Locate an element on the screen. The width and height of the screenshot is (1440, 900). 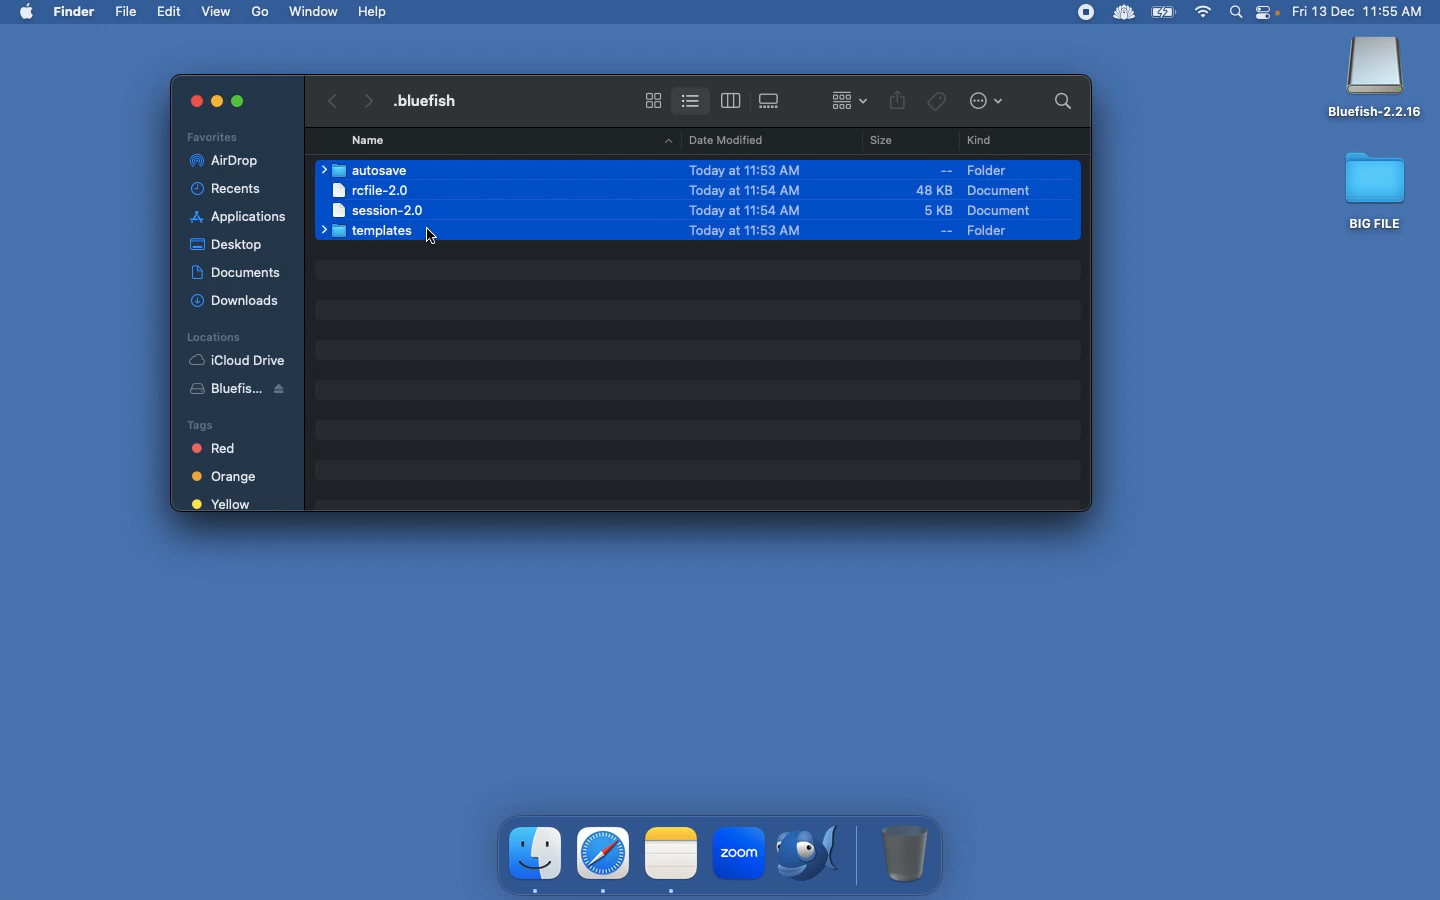
Help is located at coordinates (374, 11).